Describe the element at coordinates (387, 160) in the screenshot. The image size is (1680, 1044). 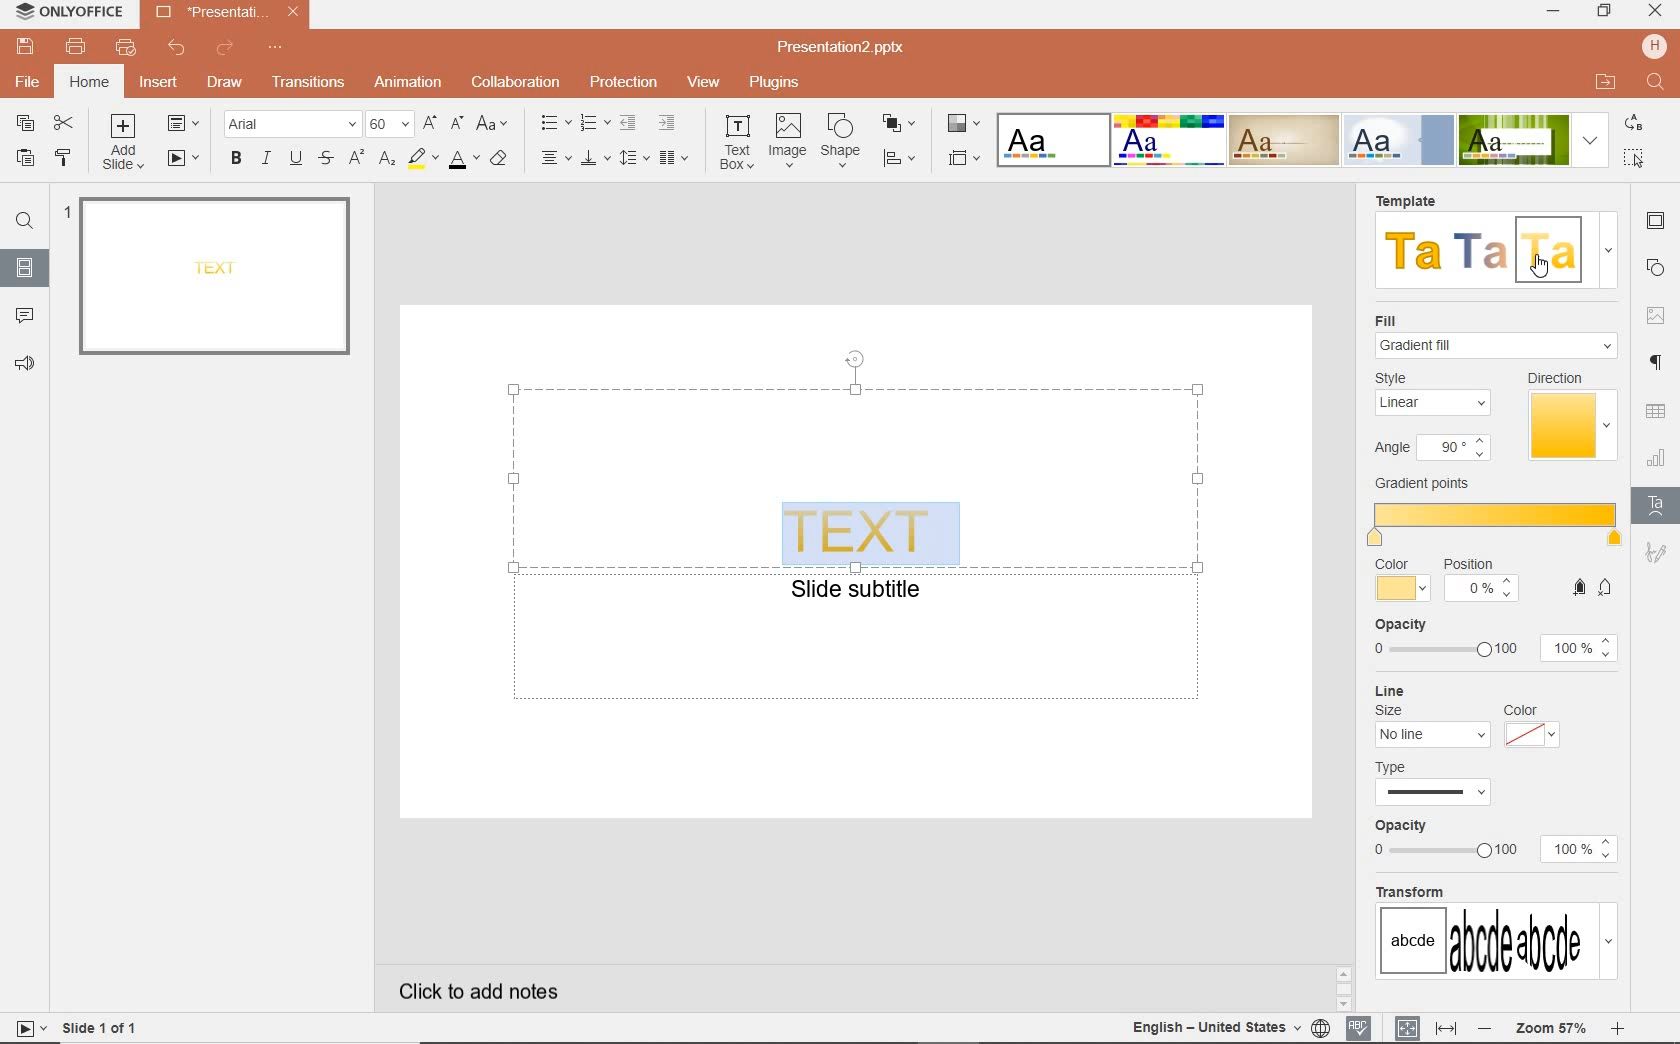
I see `SUBSCRIPT` at that location.